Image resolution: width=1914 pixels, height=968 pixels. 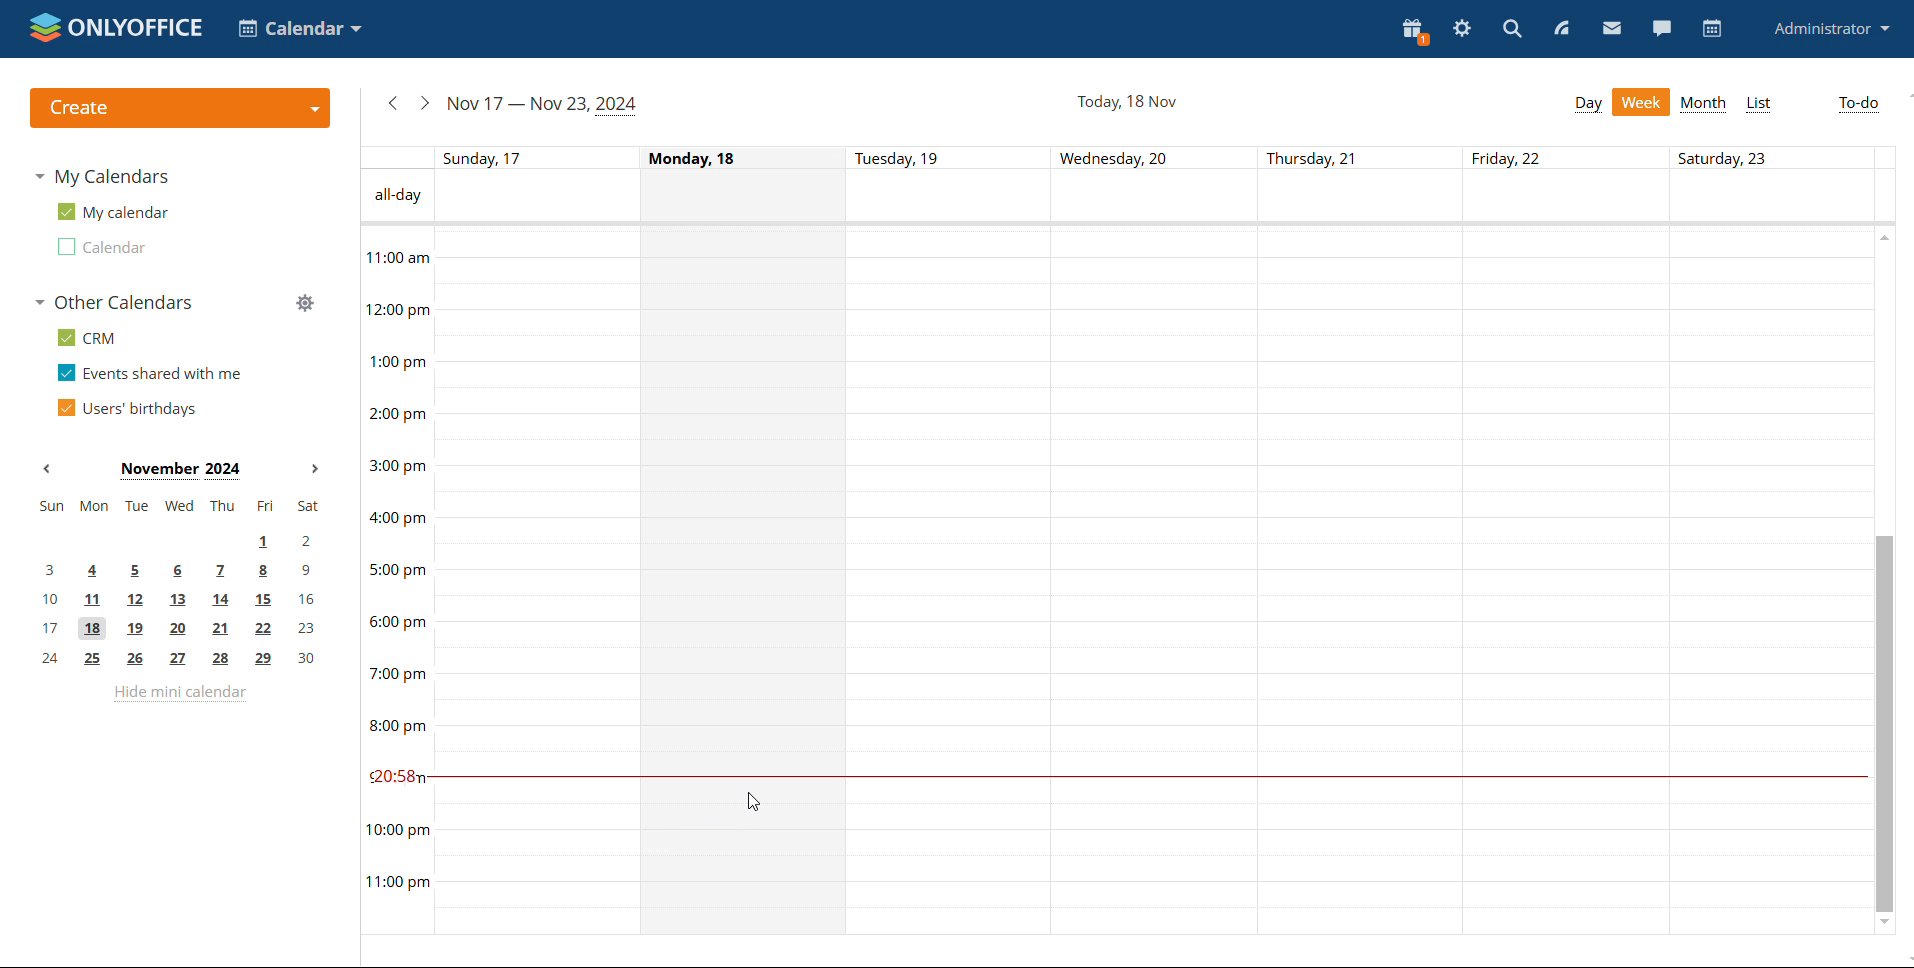 I want to click on all-day event, so click(x=1153, y=197).